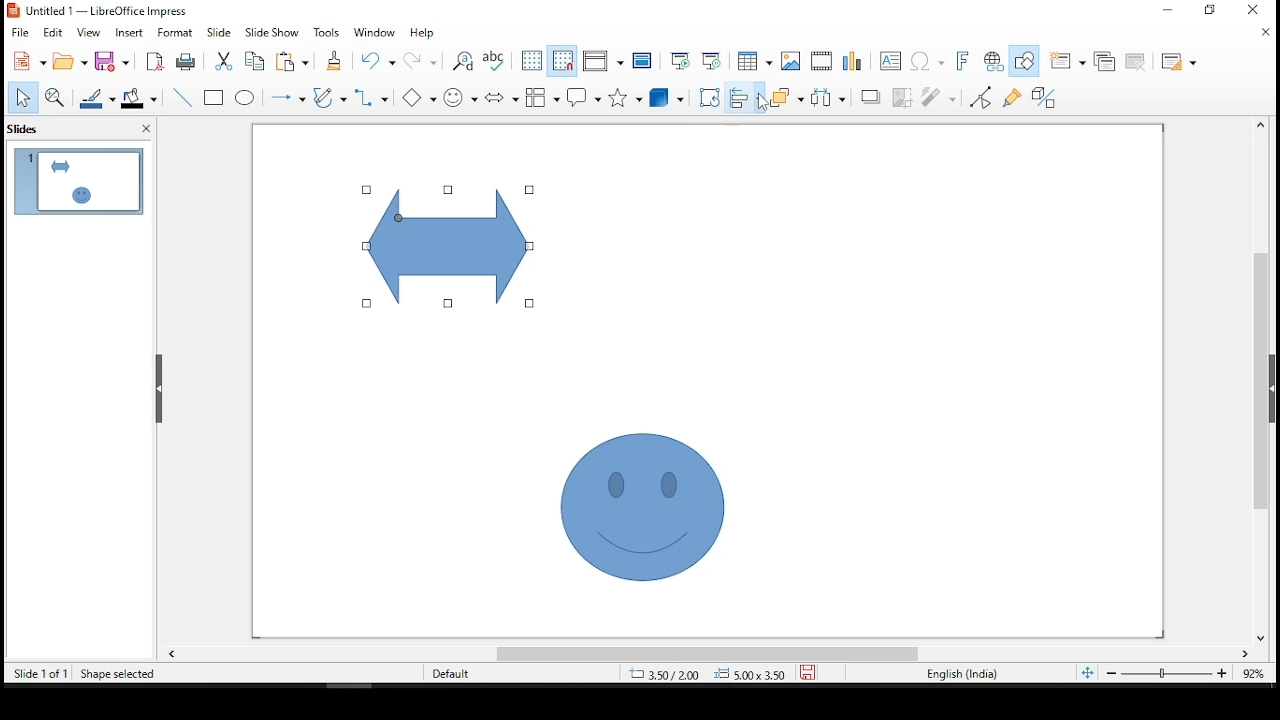 The height and width of the screenshot is (720, 1280). I want to click on line color, so click(99, 98).